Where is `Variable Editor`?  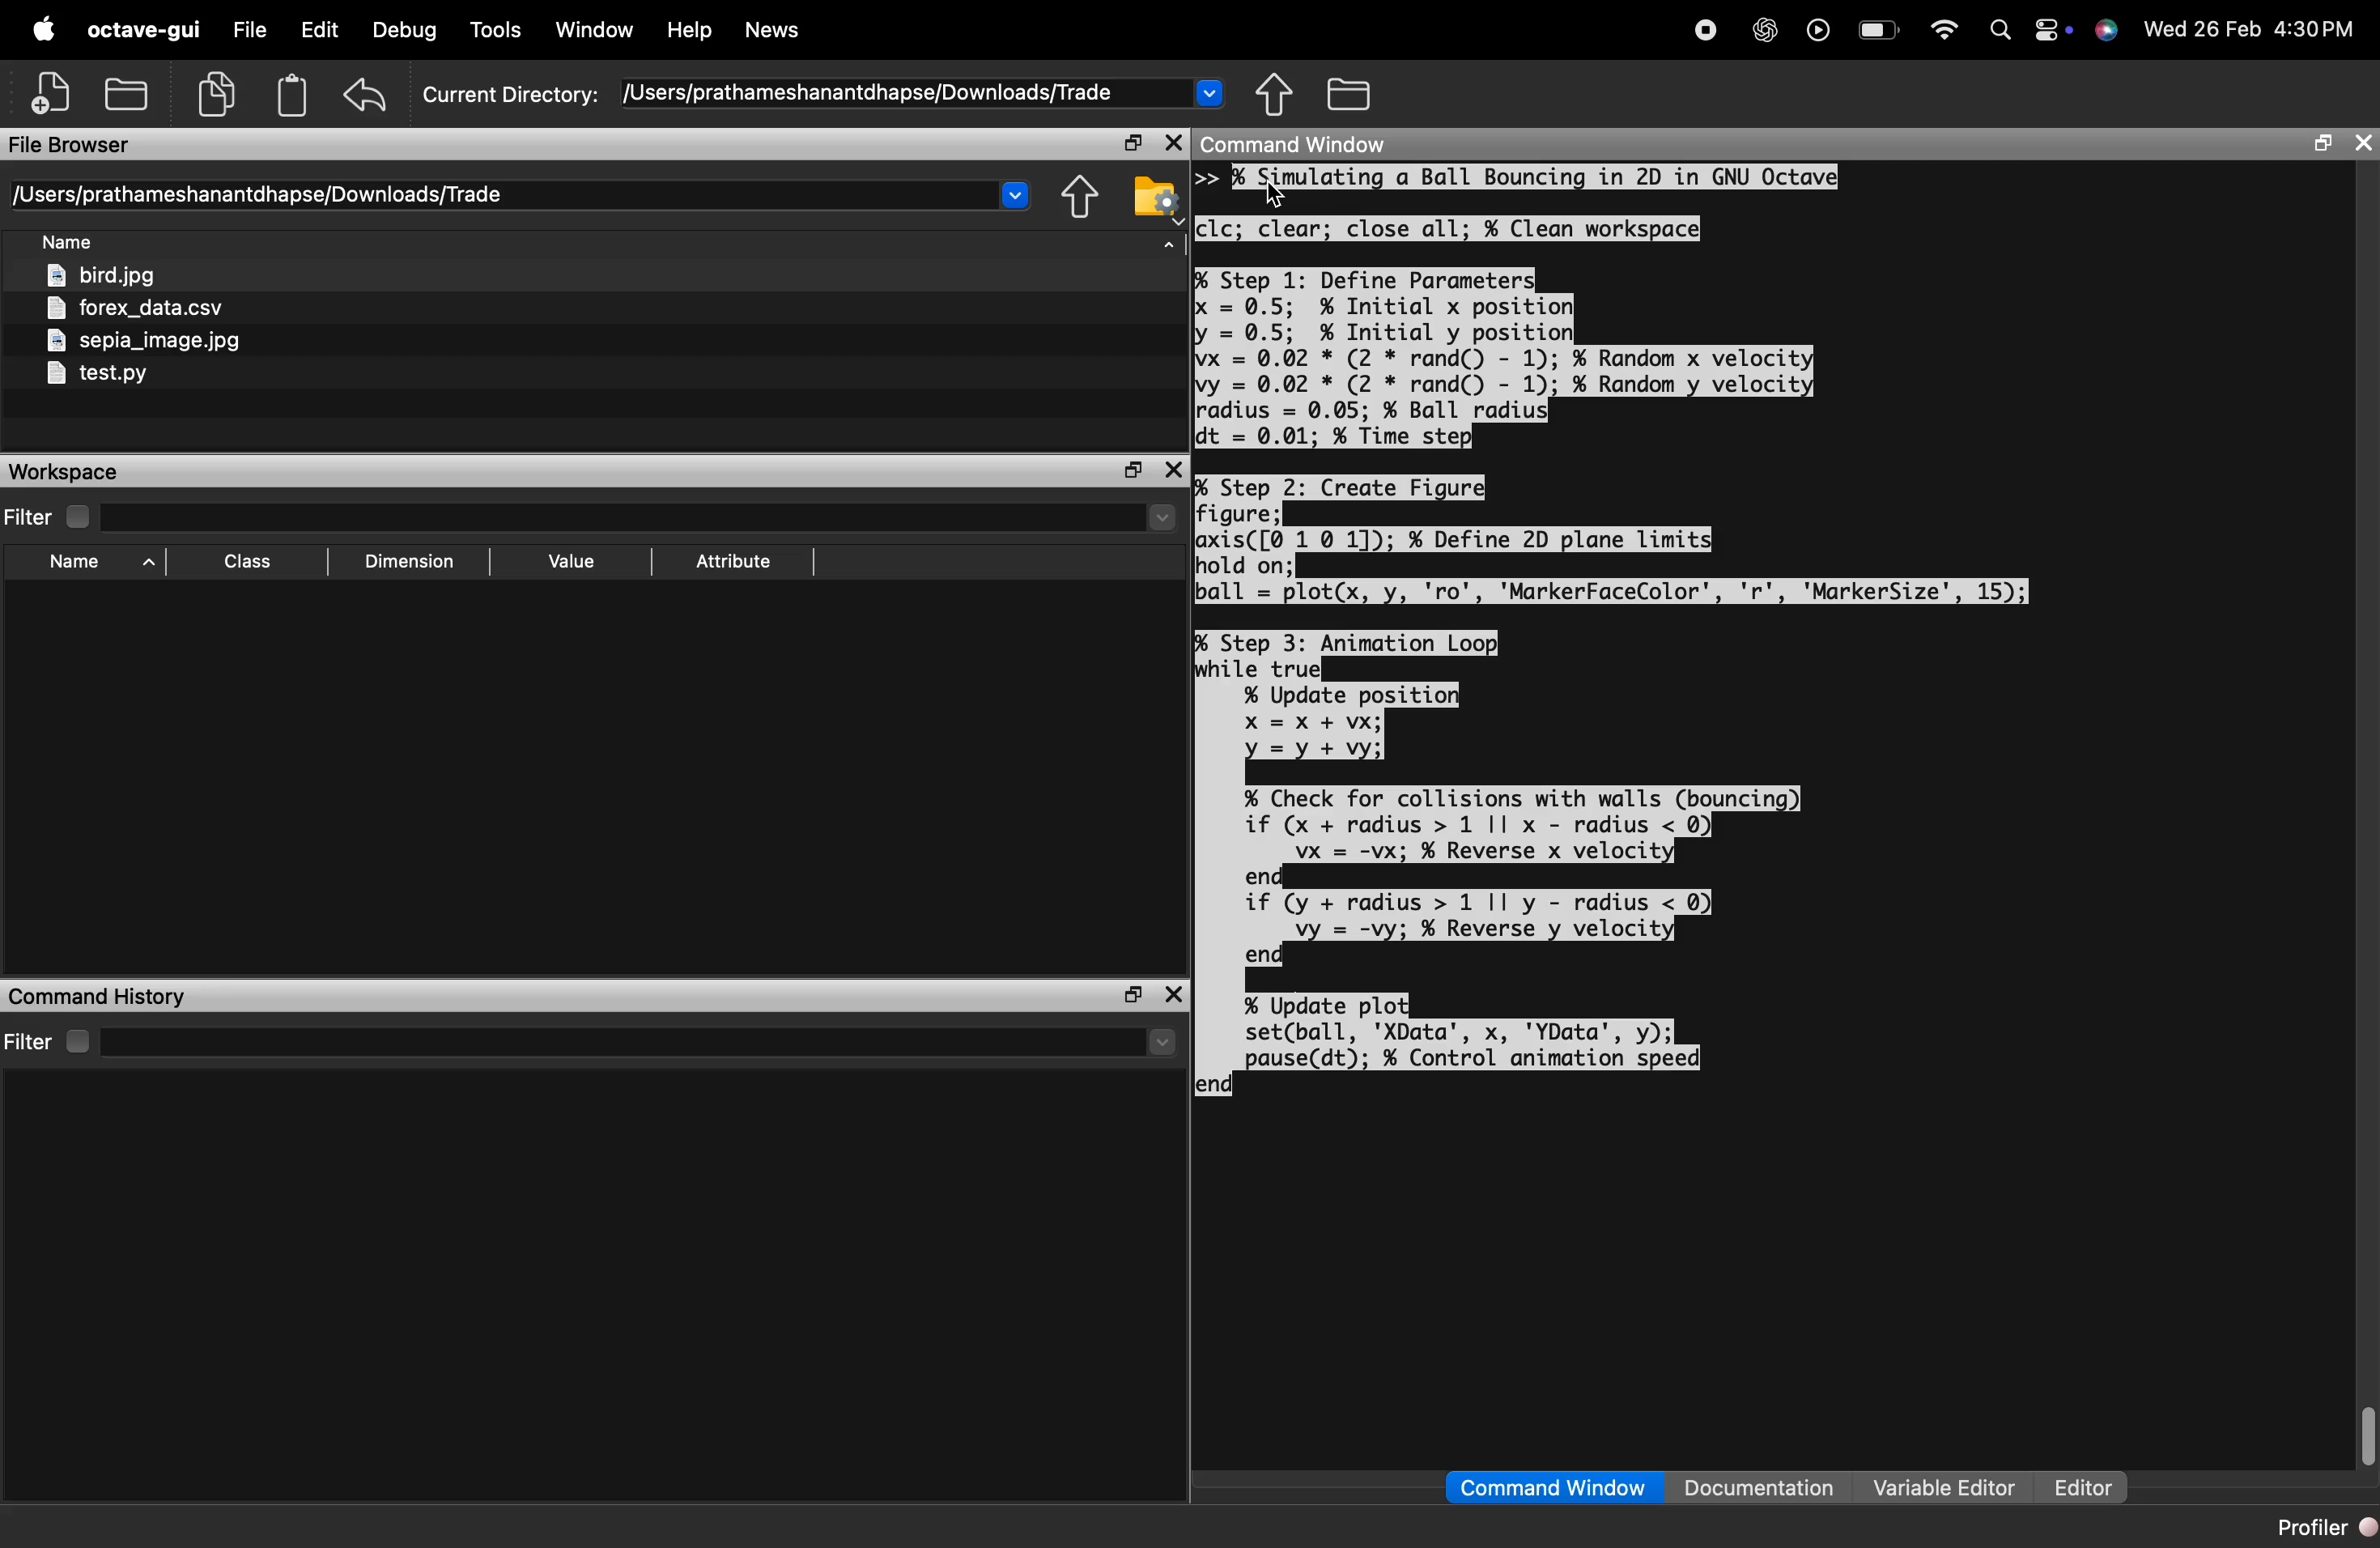 Variable Editor is located at coordinates (1945, 1485).